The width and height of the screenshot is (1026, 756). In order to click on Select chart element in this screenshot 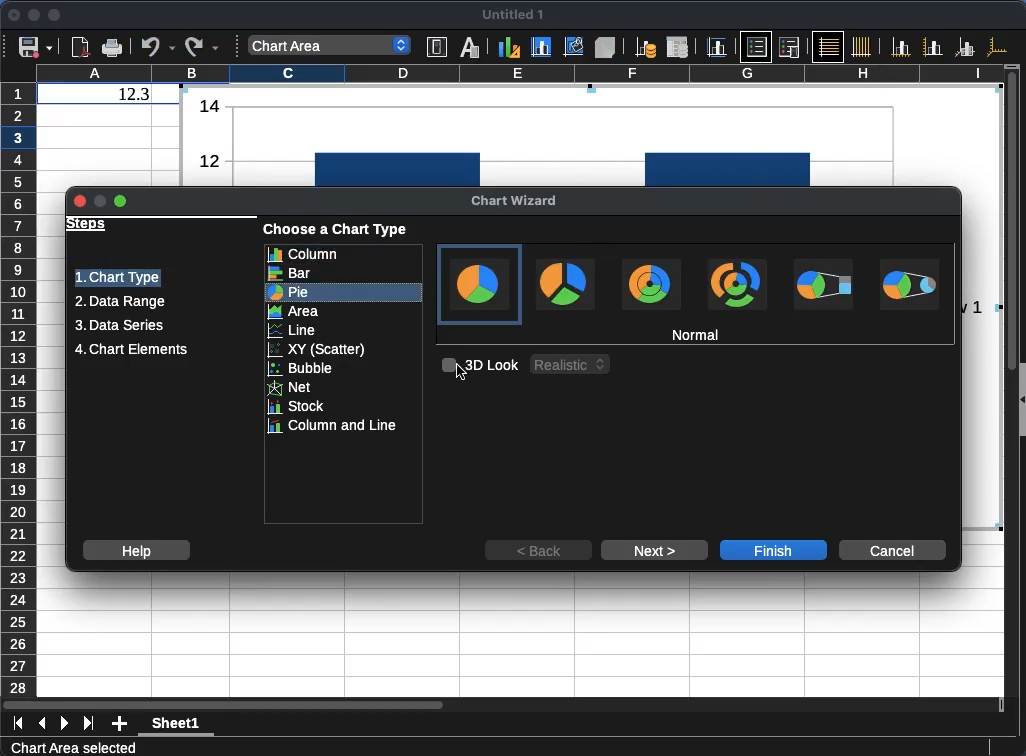, I will do `click(330, 45)`.